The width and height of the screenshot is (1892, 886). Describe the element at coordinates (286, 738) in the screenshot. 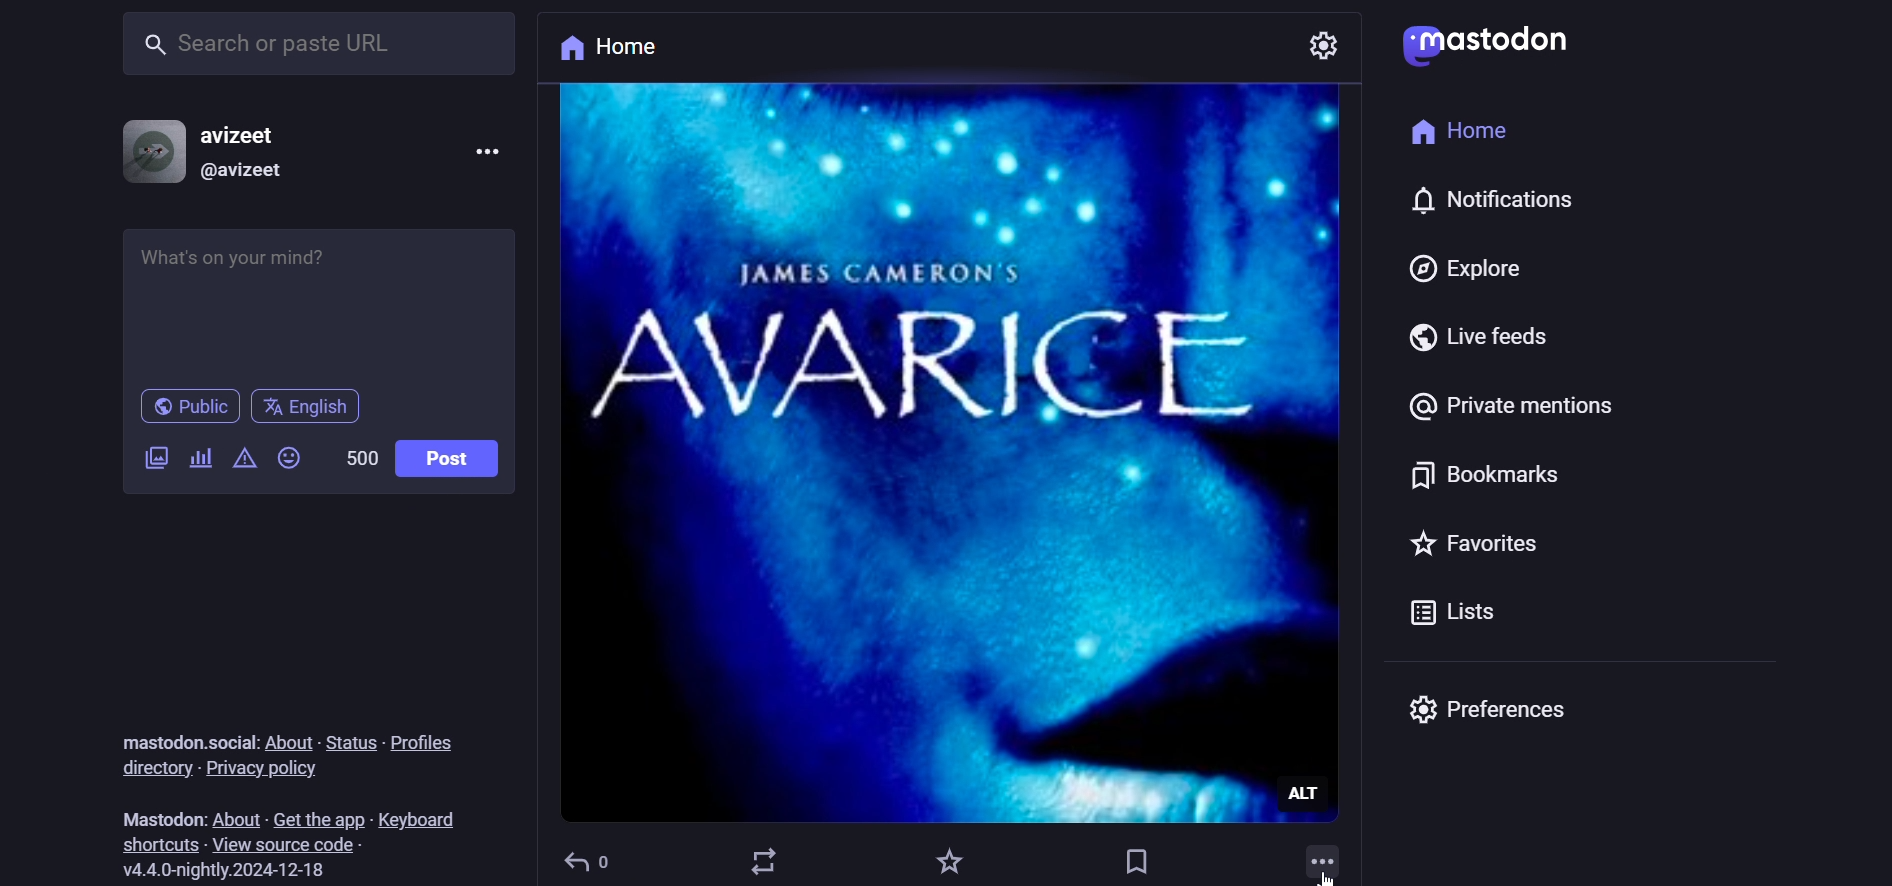

I see `about` at that location.